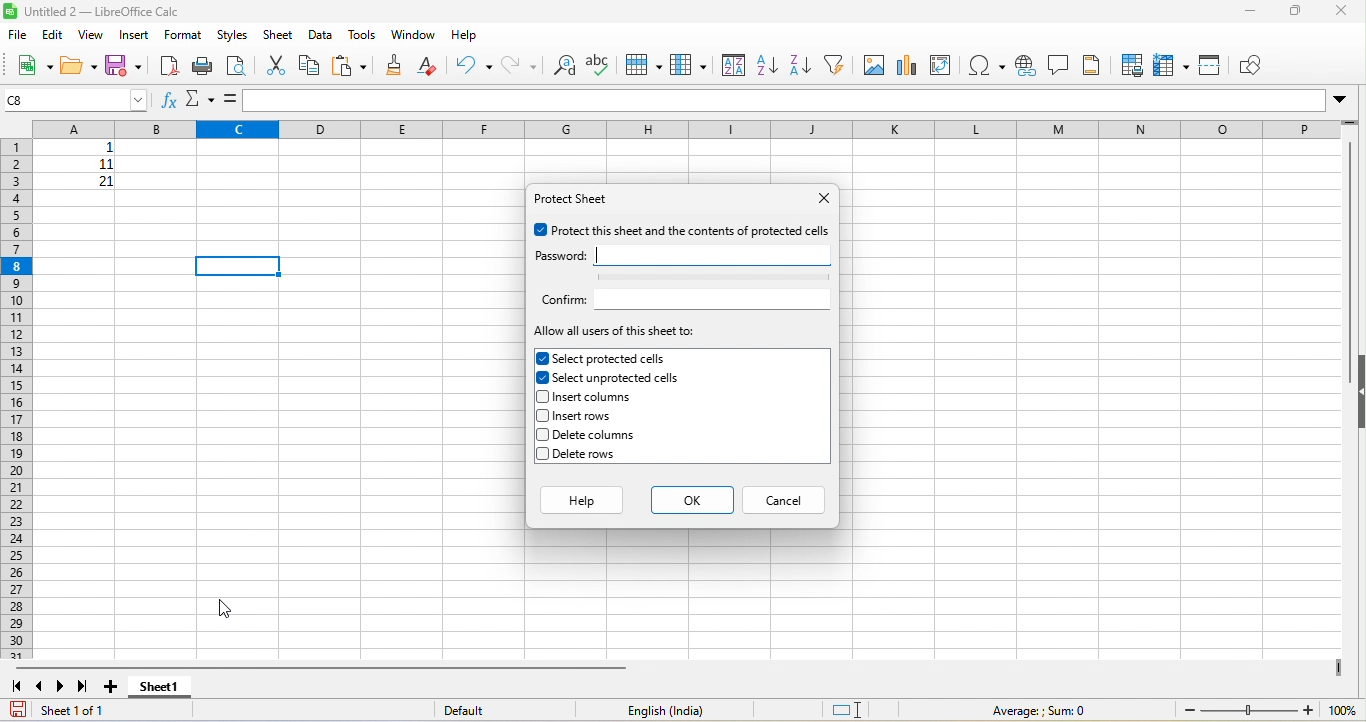  What do you see at coordinates (78, 711) in the screenshot?
I see `sheet 1 of 1` at bounding box center [78, 711].